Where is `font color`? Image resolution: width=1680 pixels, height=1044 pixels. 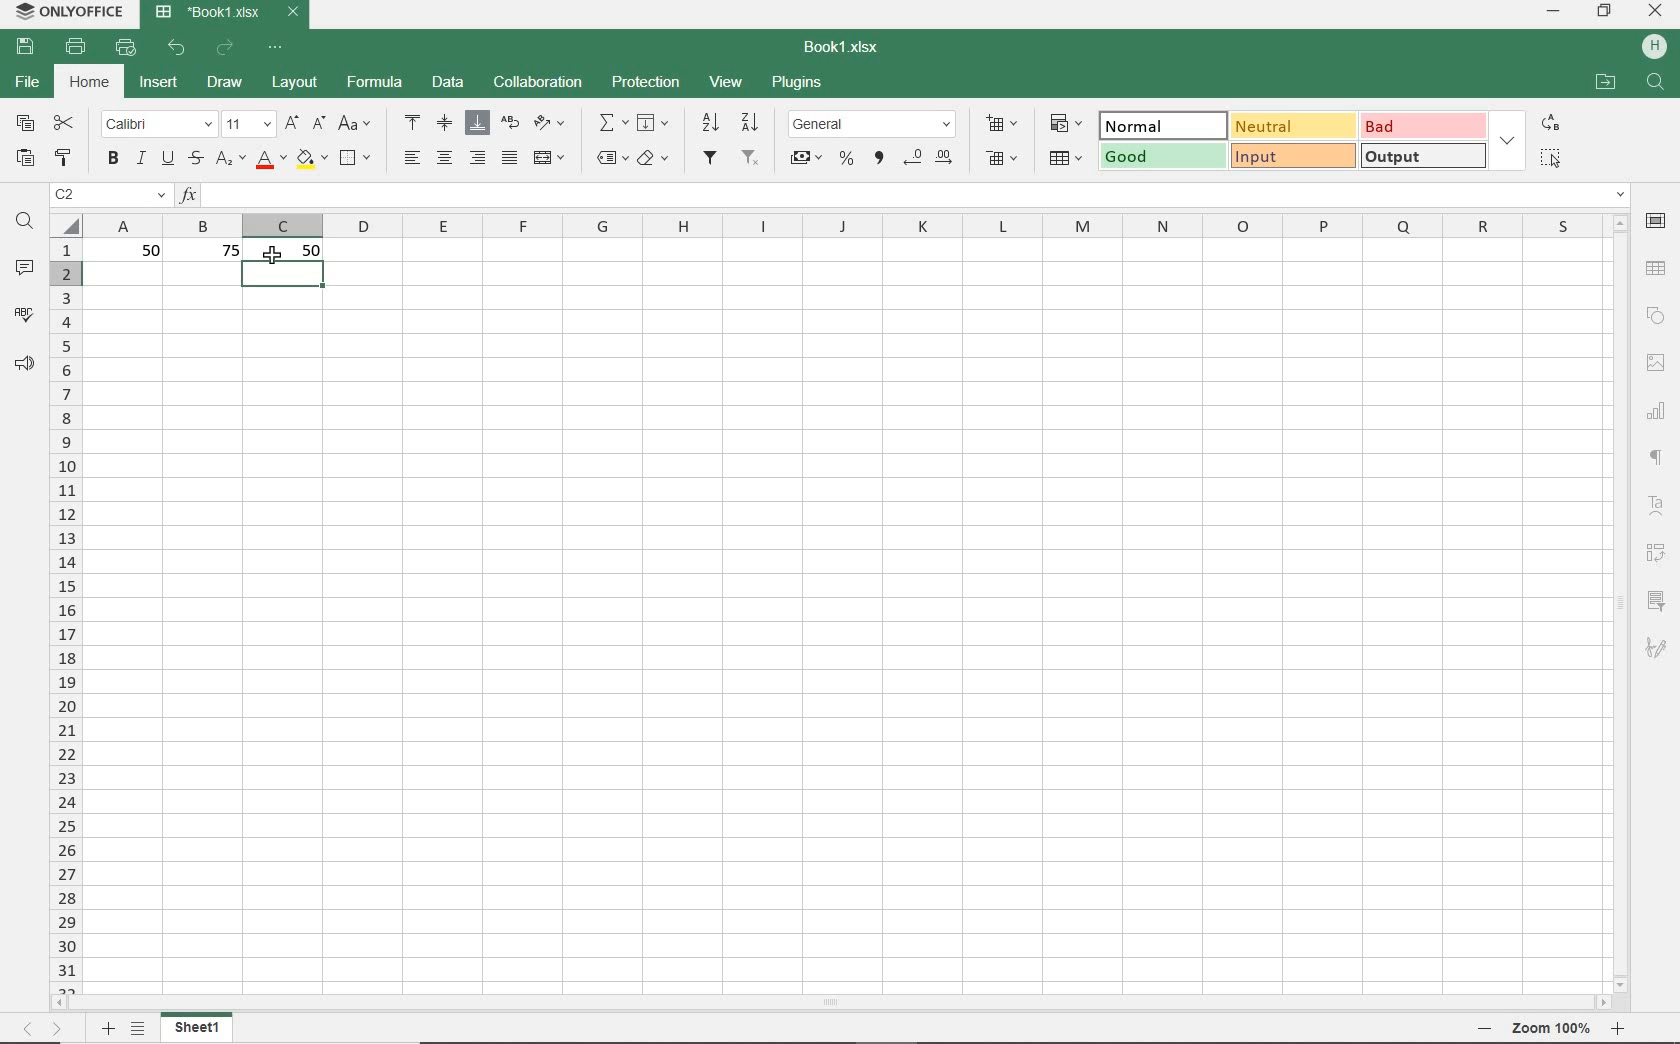 font color is located at coordinates (268, 159).